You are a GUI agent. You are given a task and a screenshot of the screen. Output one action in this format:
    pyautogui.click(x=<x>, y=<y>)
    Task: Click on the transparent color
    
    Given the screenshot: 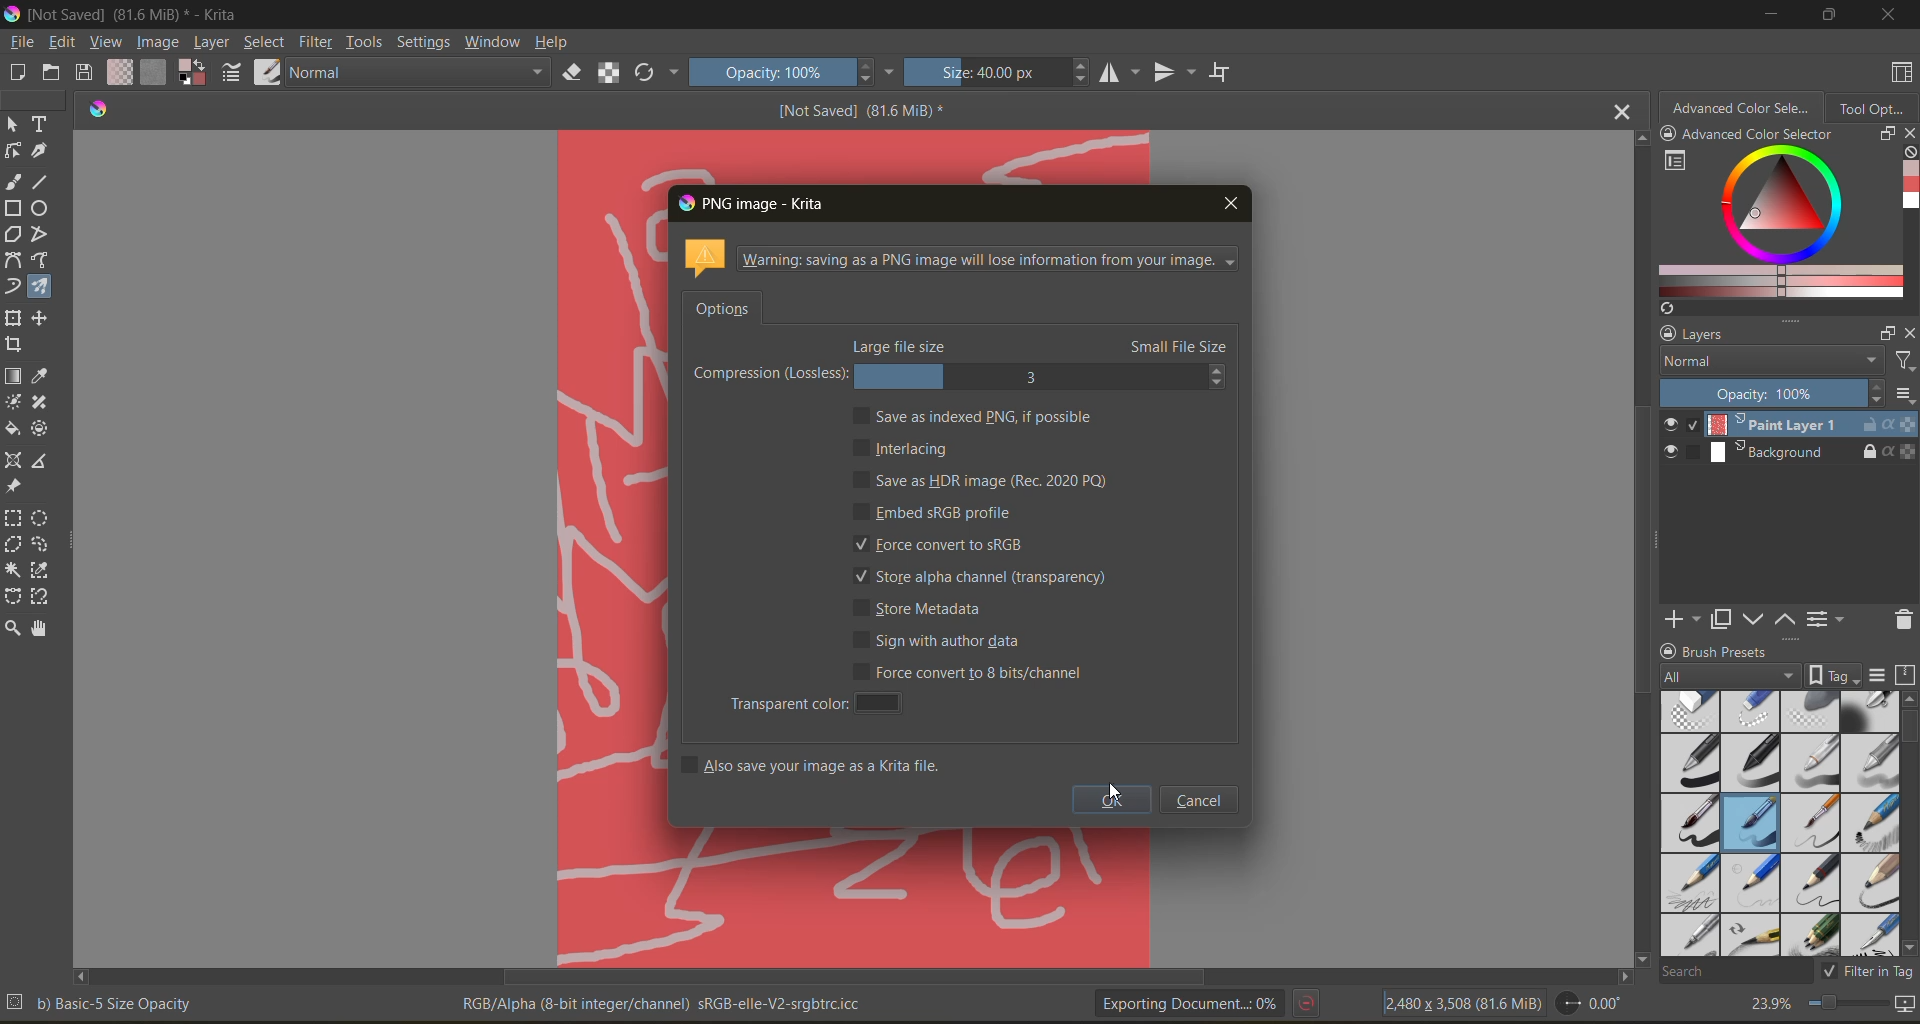 What is the action you would take?
    pyautogui.click(x=831, y=706)
    